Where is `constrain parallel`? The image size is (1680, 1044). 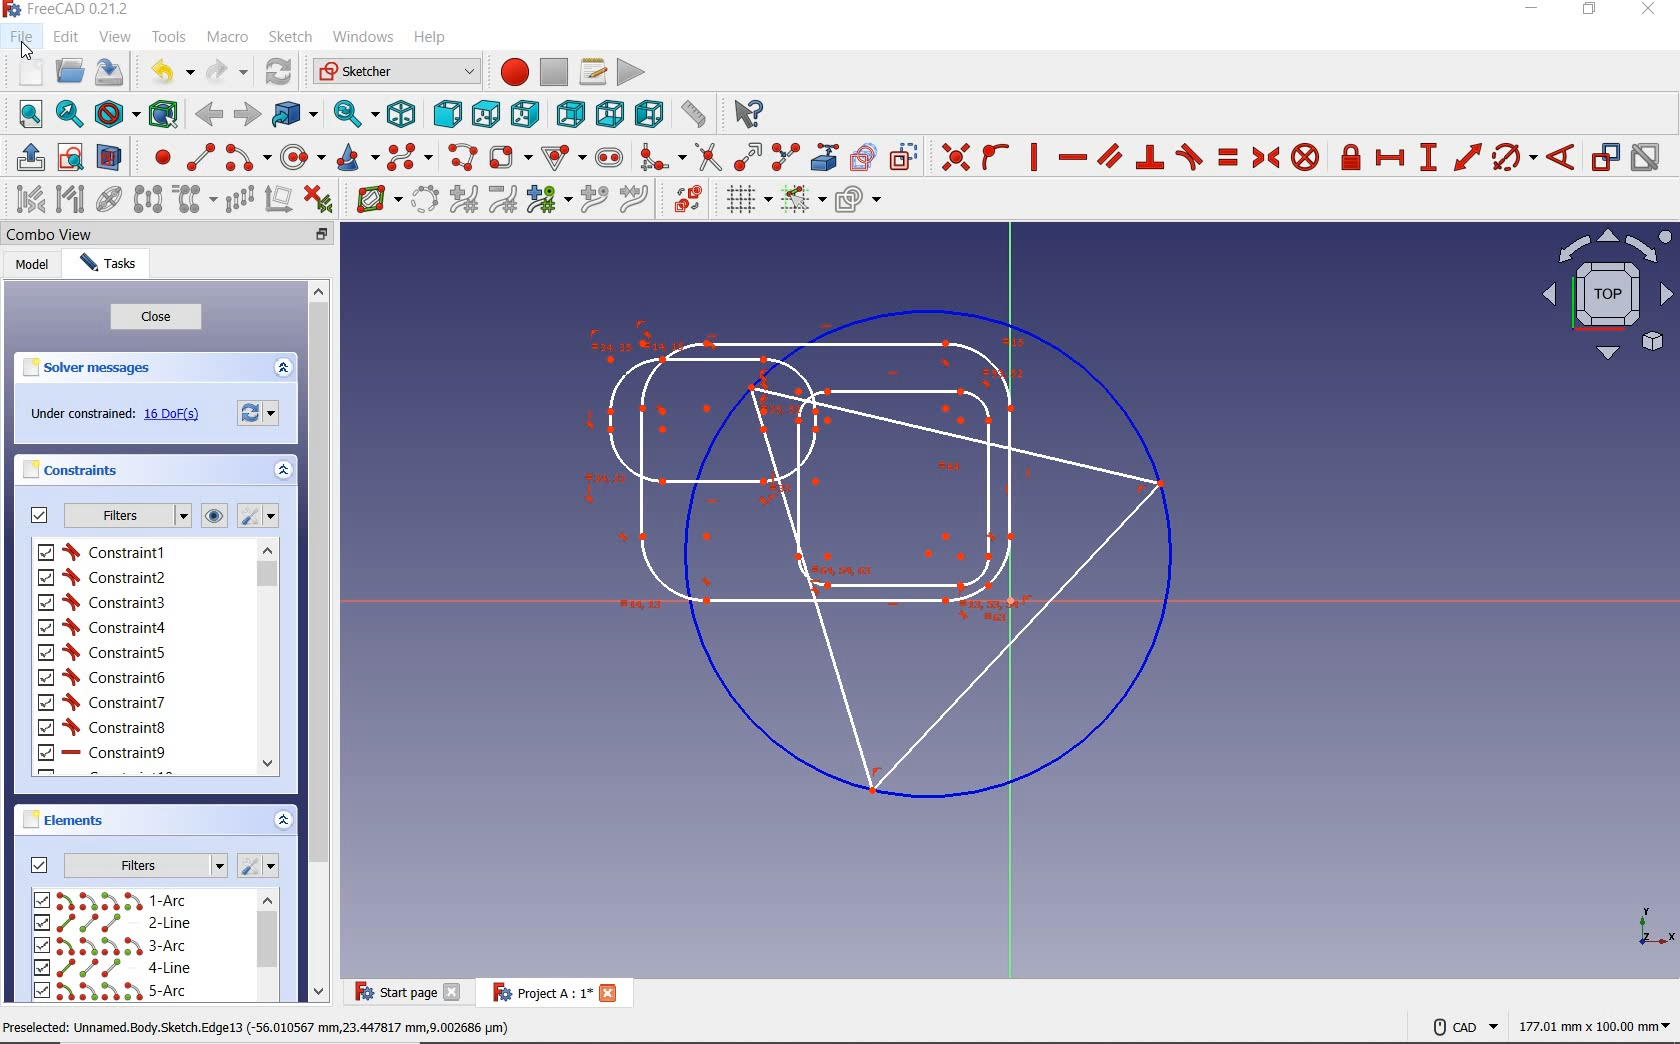 constrain parallel is located at coordinates (1109, 157).